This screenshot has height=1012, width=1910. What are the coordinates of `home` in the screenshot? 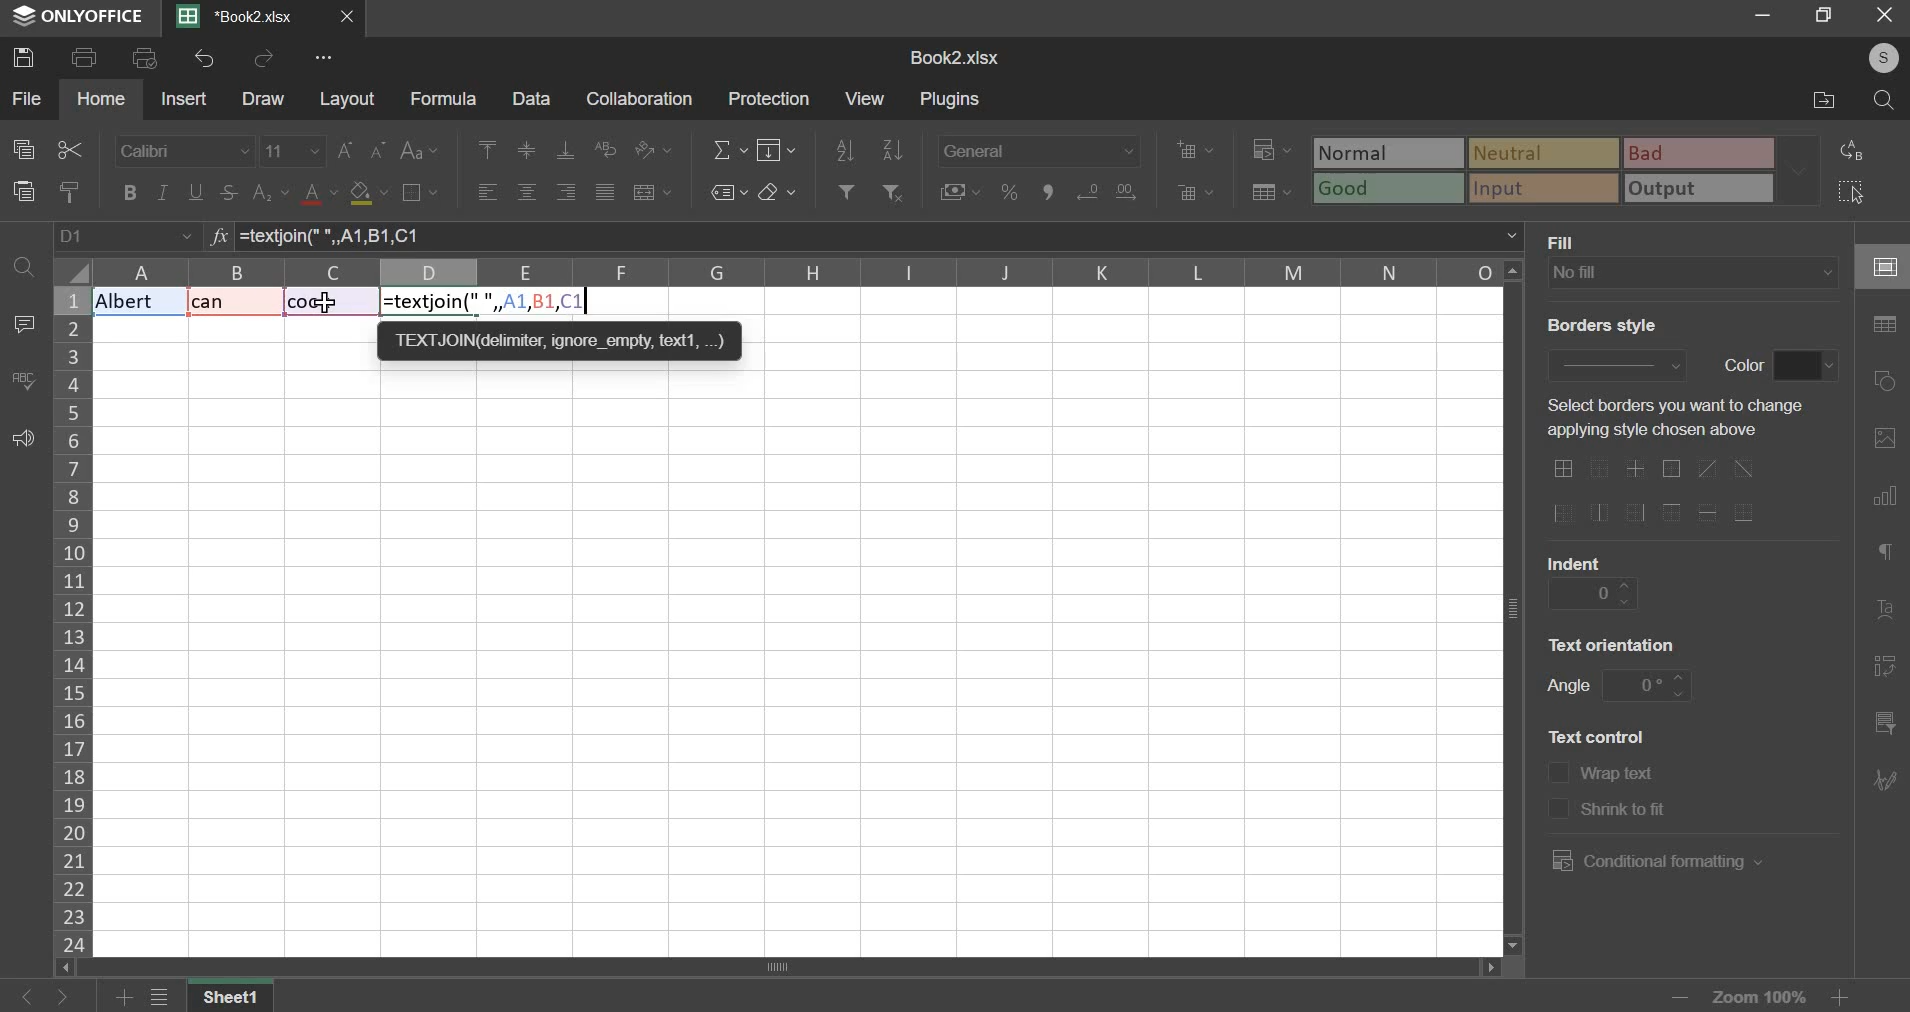 It's located at (102, 98).